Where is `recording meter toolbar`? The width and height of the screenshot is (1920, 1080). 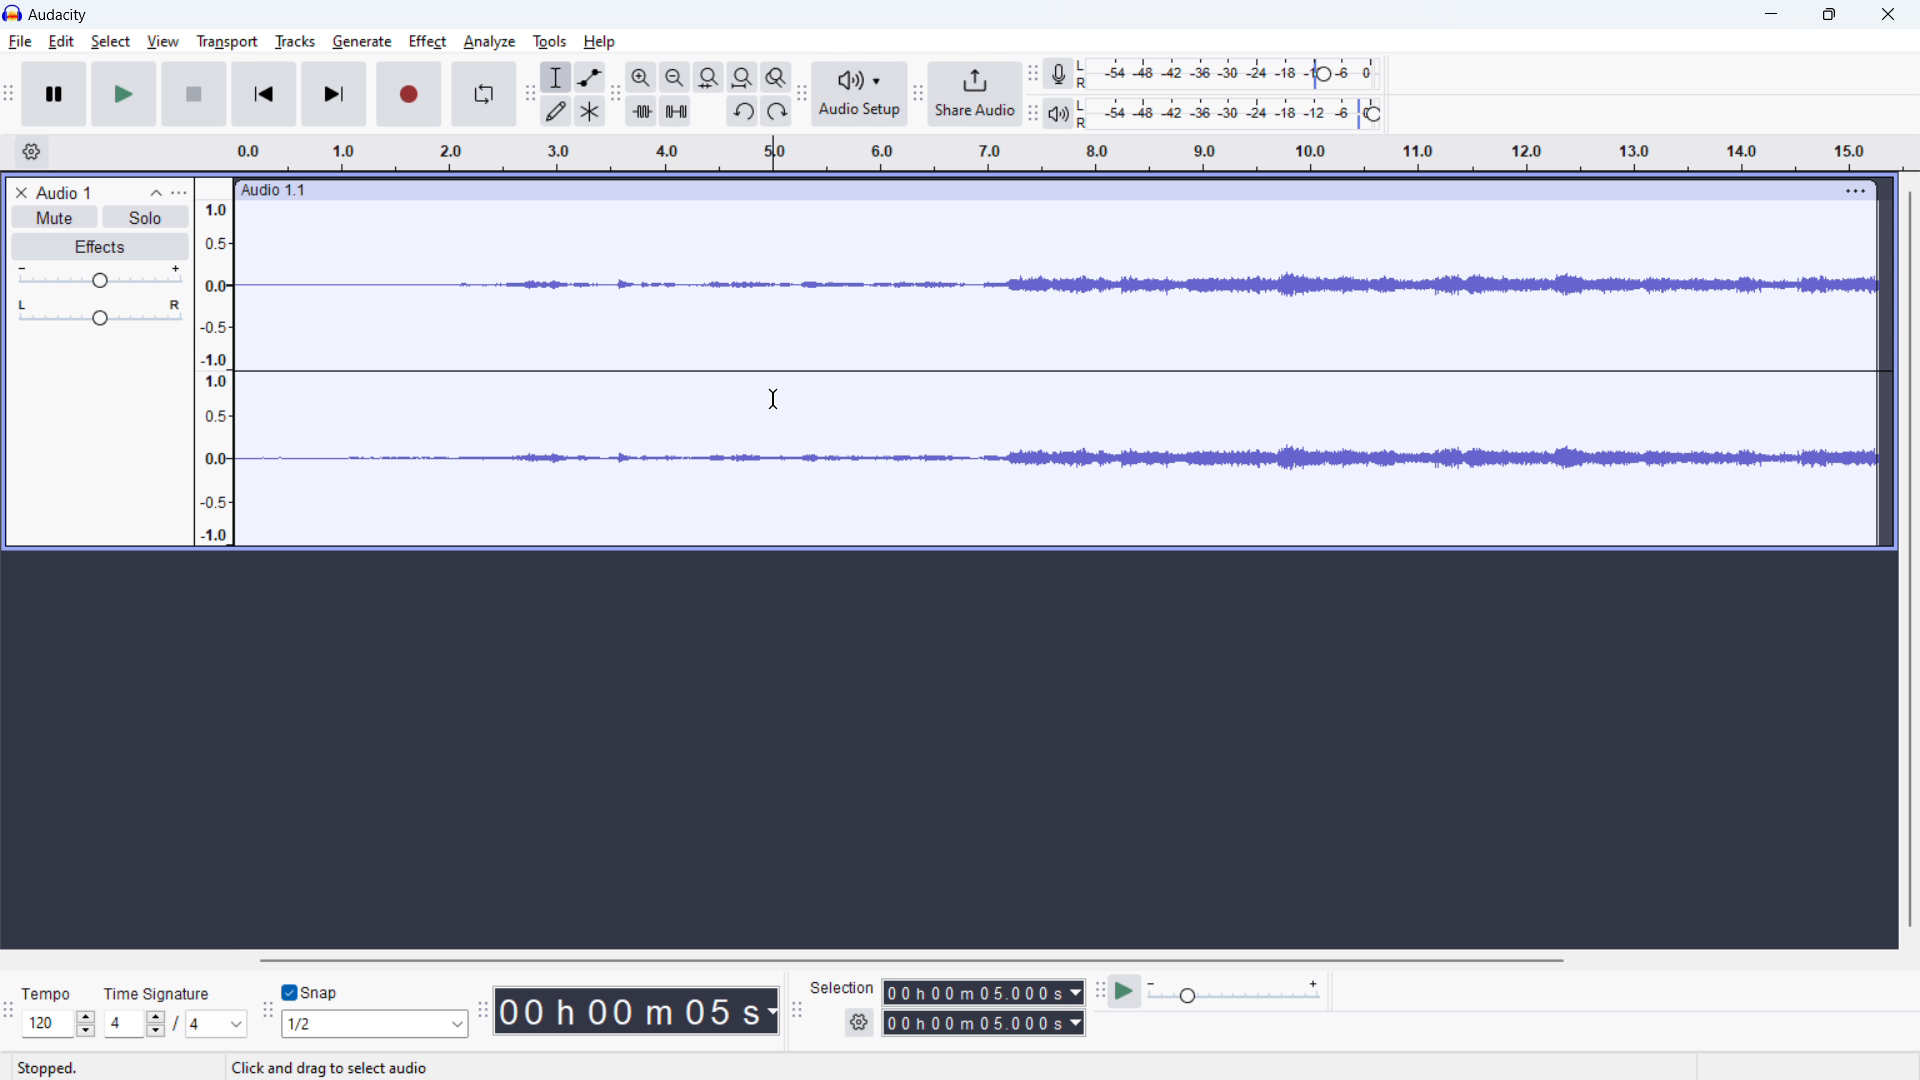 recording meter toolbar is located at coordinates (1031, 115).